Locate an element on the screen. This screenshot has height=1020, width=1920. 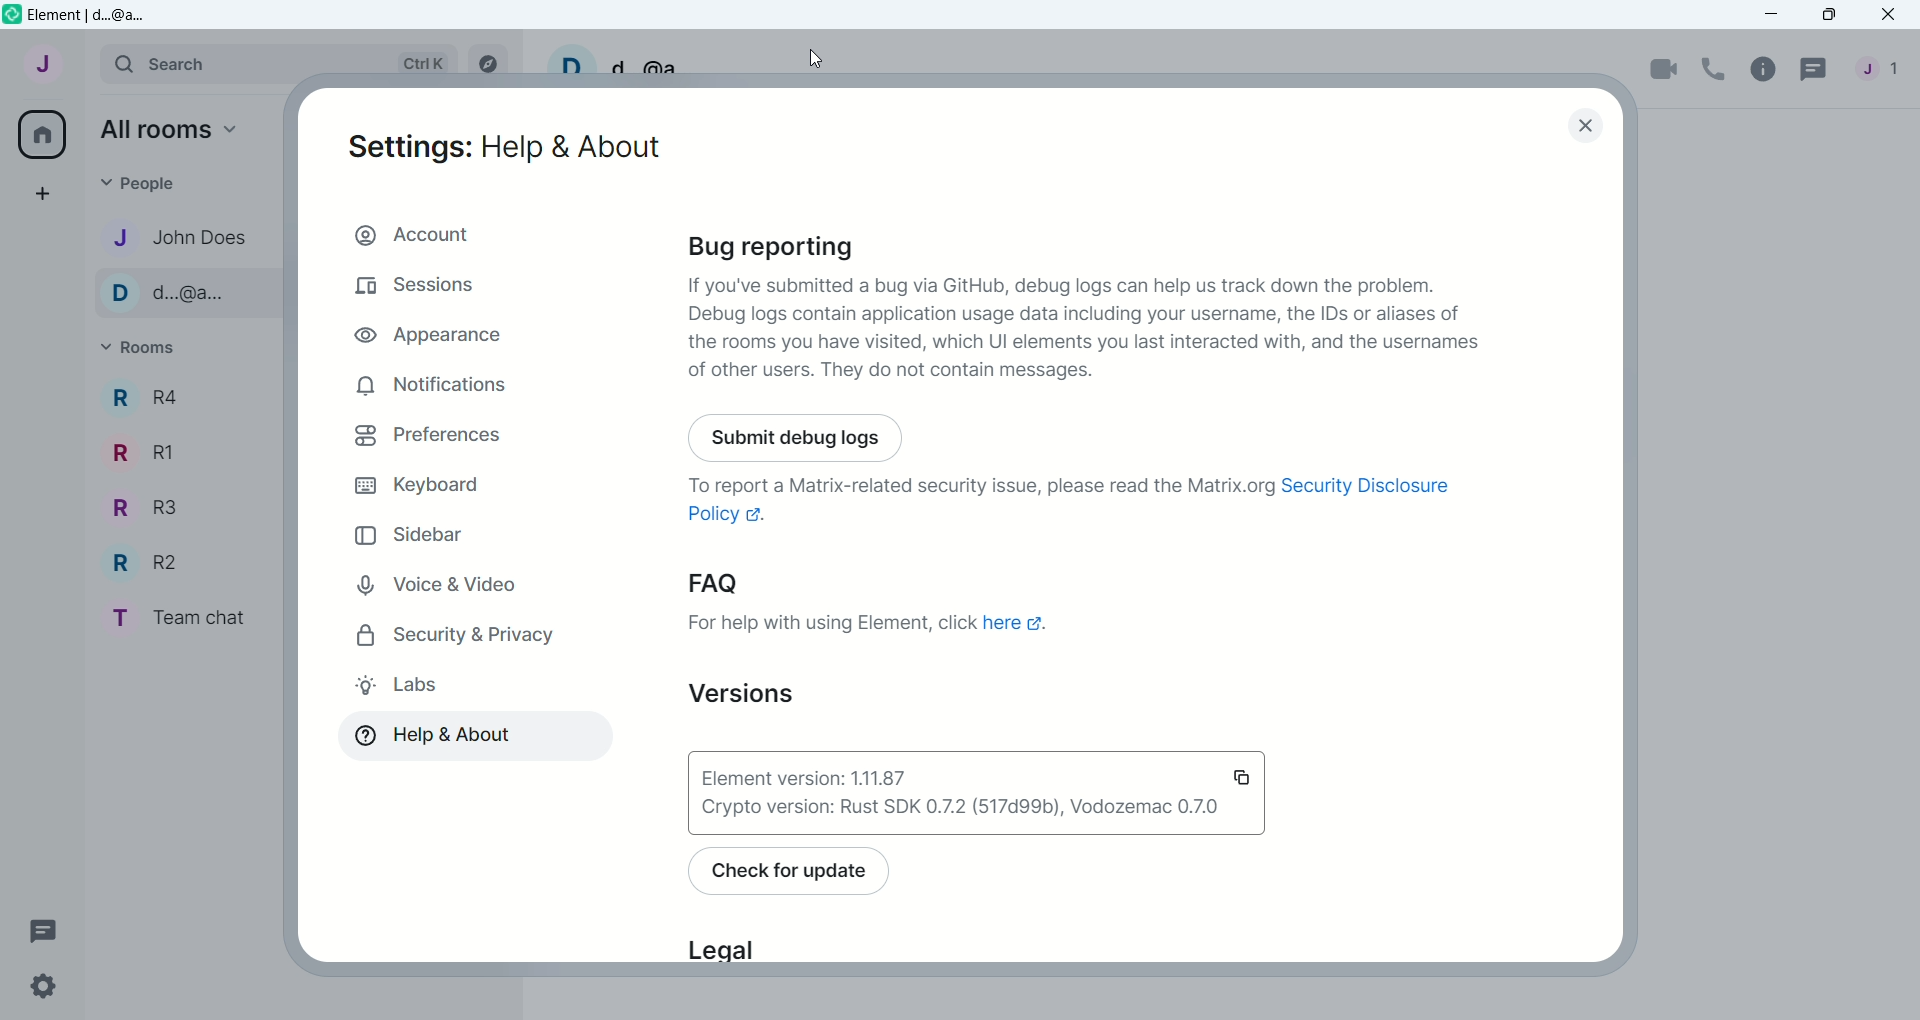
People is located at coordinates (175, 180).